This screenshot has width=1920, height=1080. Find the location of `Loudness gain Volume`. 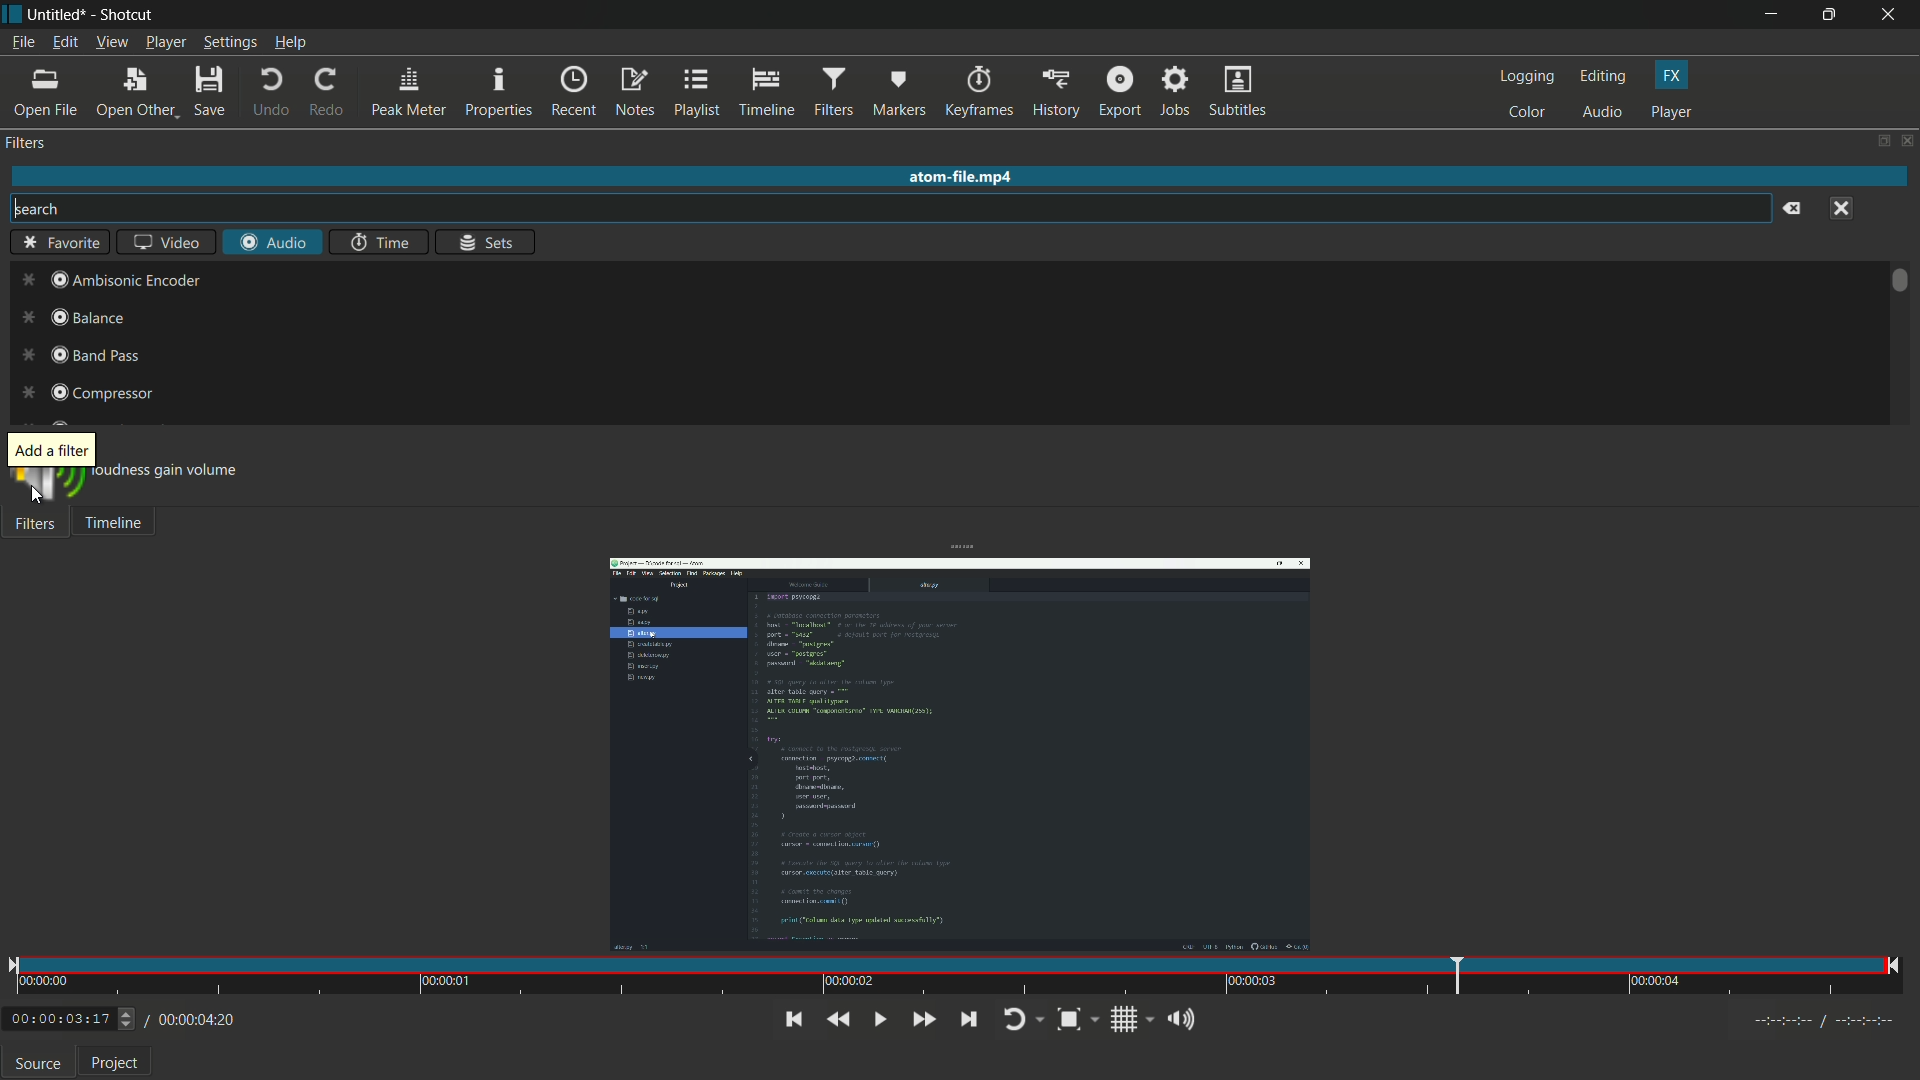

Loudness gain Volume is located at coordinates (164, 476).